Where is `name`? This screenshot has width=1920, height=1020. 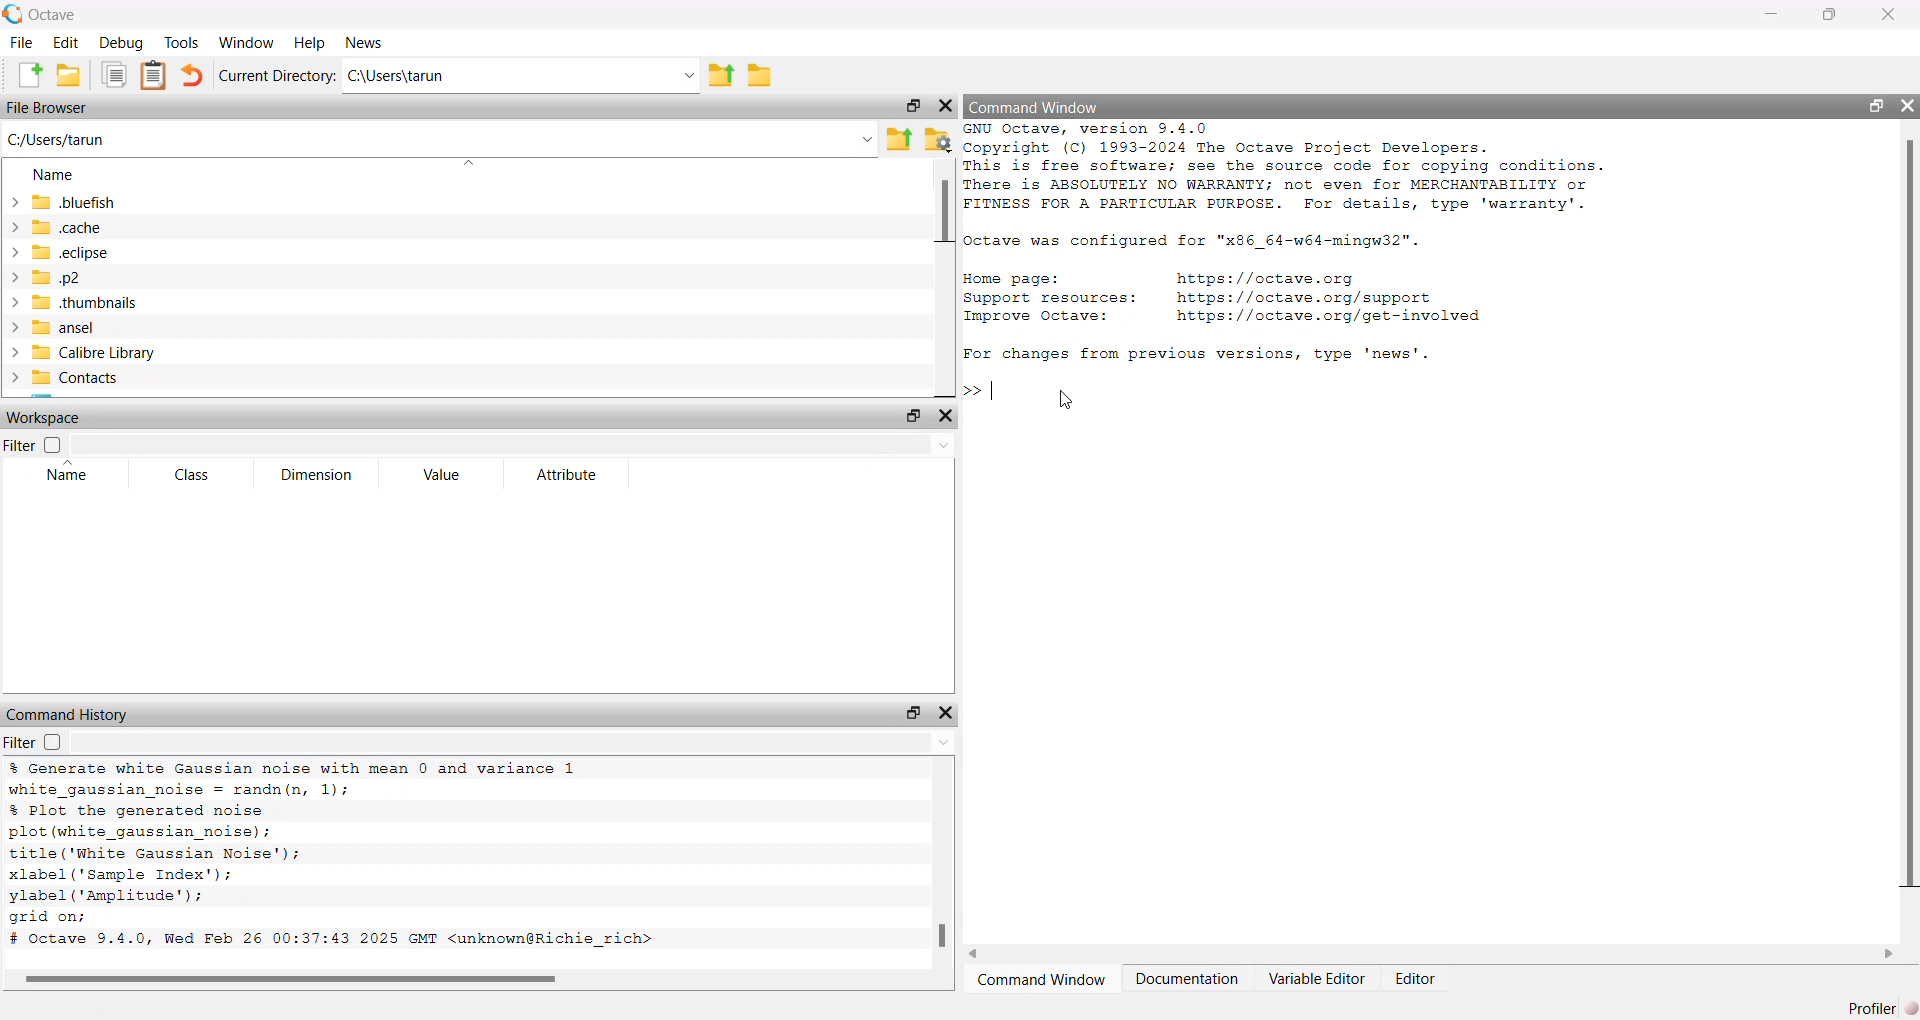
name is located at coordinates (62, 173).